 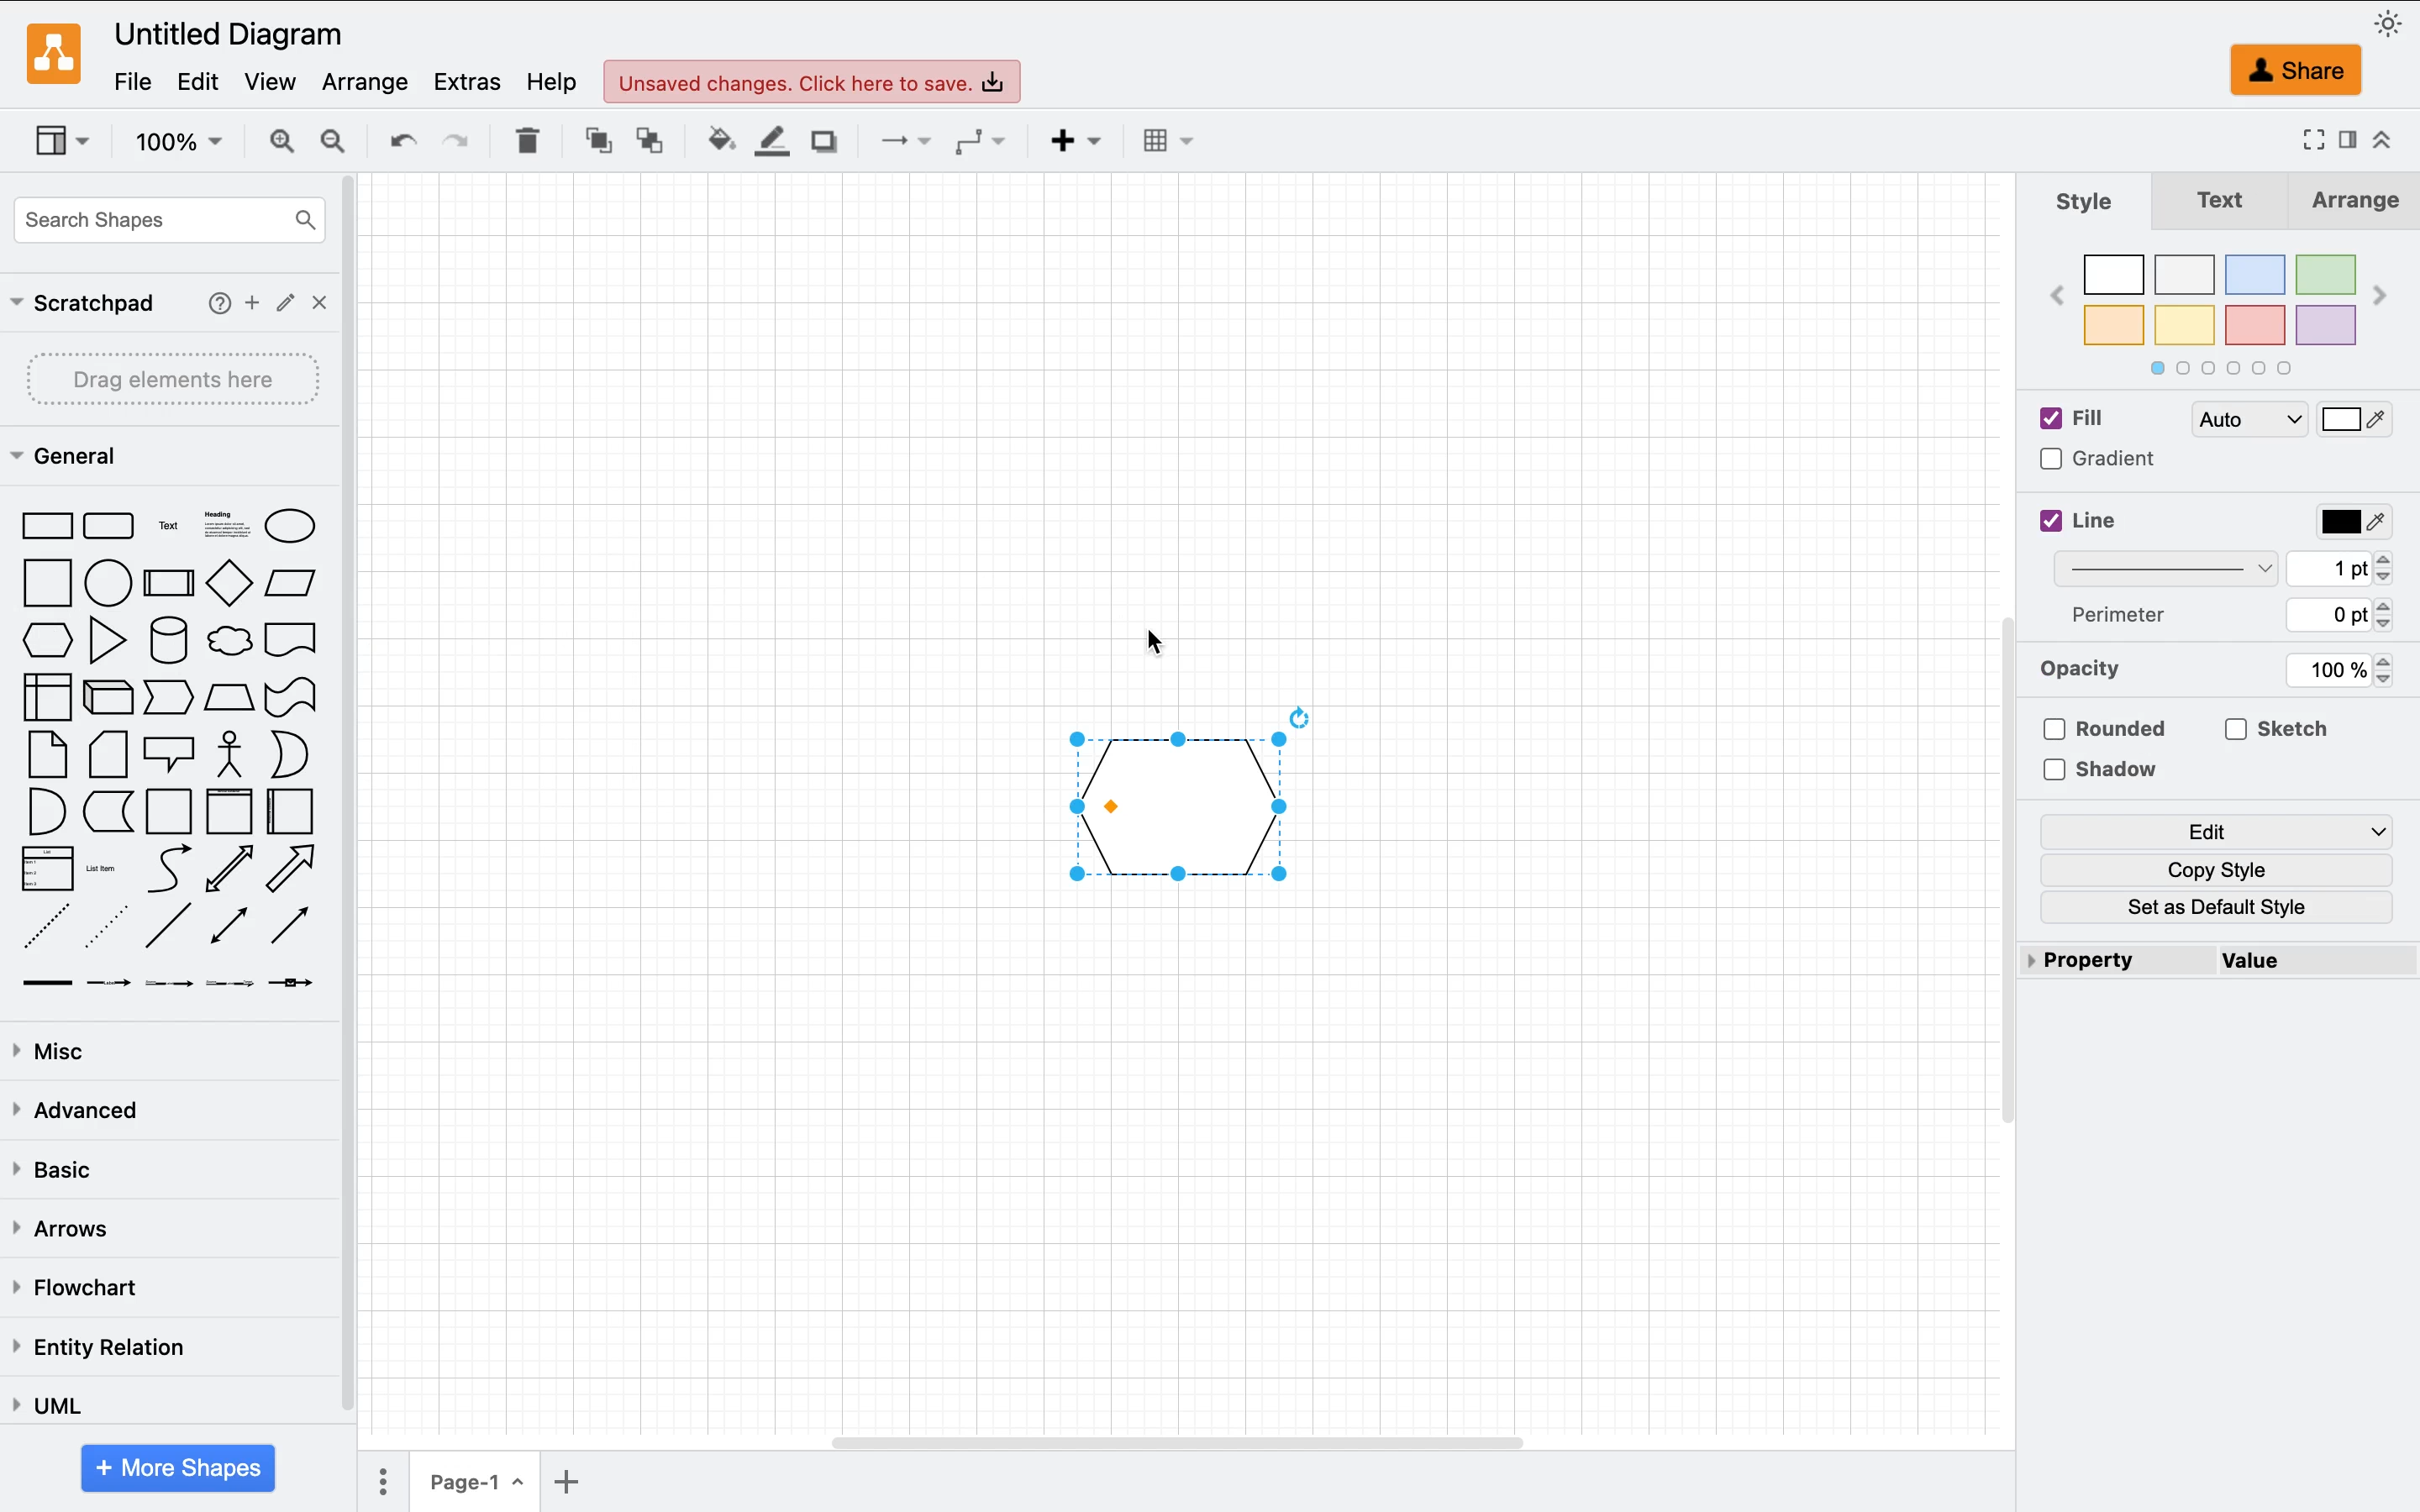 I want to click on Line Types, so click(x=2181, y=575).